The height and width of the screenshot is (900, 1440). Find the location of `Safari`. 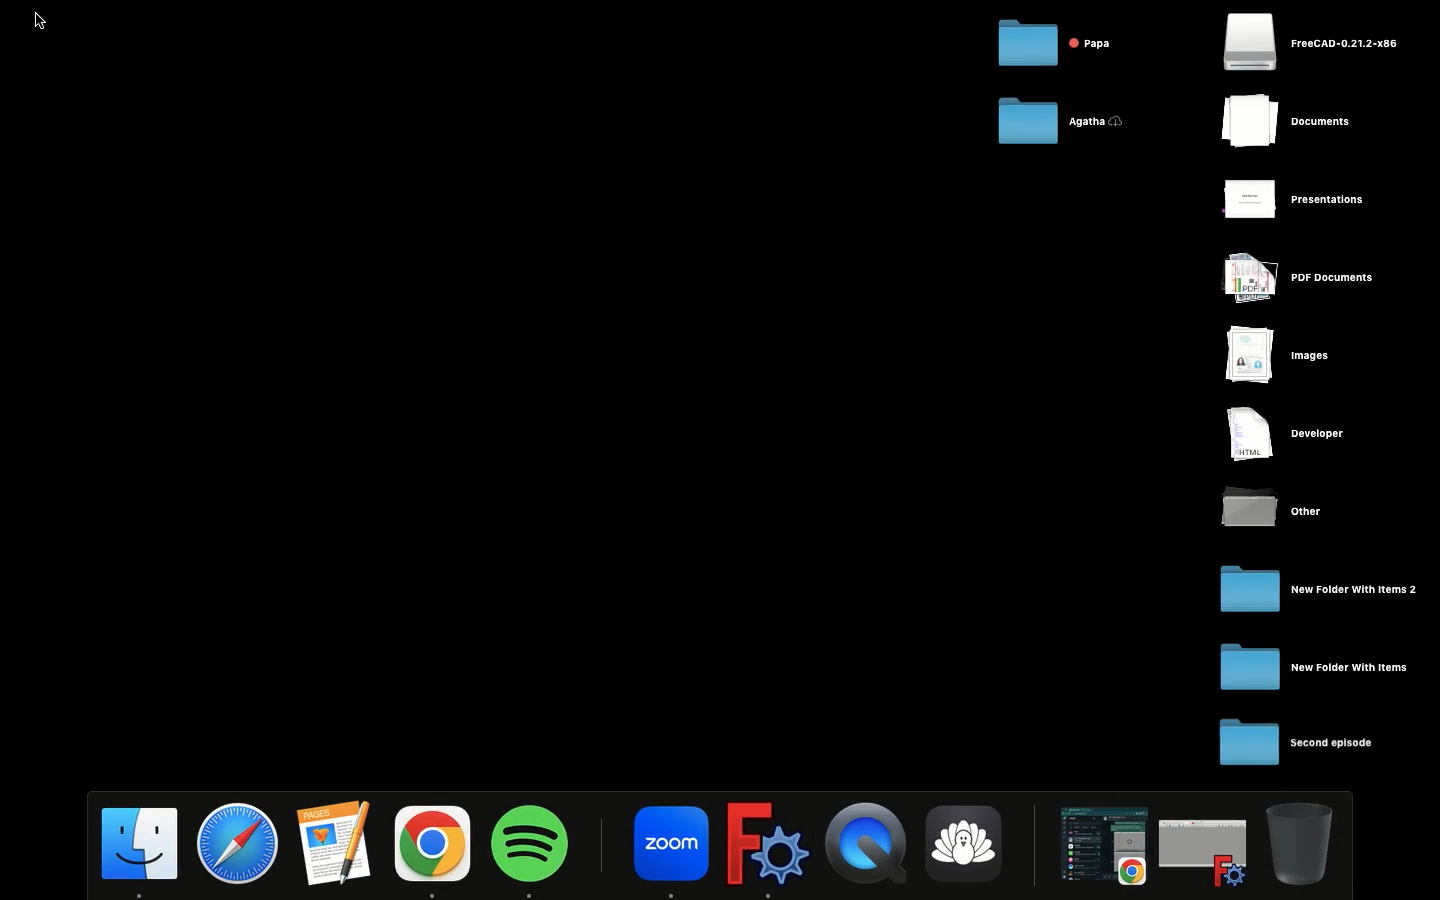

Safari is located at coordinates (242, 843).